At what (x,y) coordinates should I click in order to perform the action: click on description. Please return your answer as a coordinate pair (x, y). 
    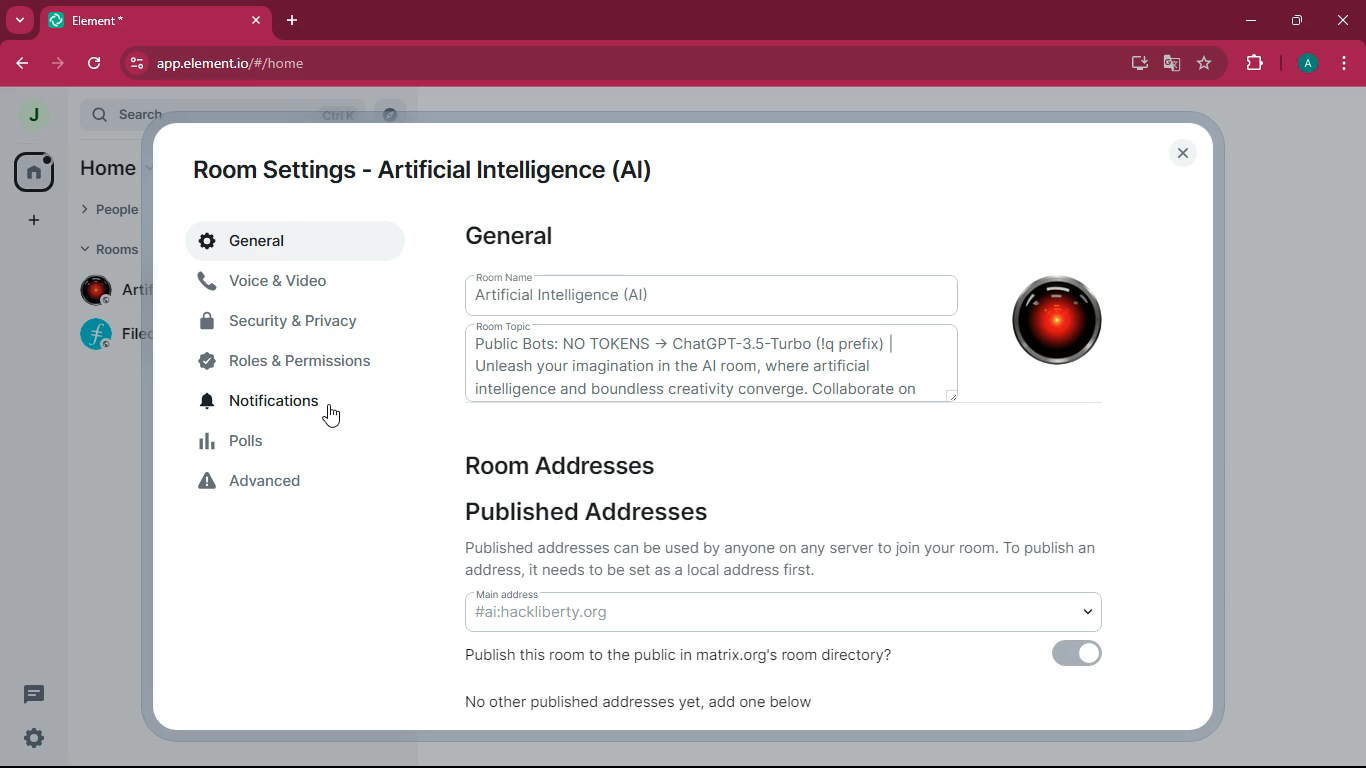
    Looking at the image, I should click on (794, 557).